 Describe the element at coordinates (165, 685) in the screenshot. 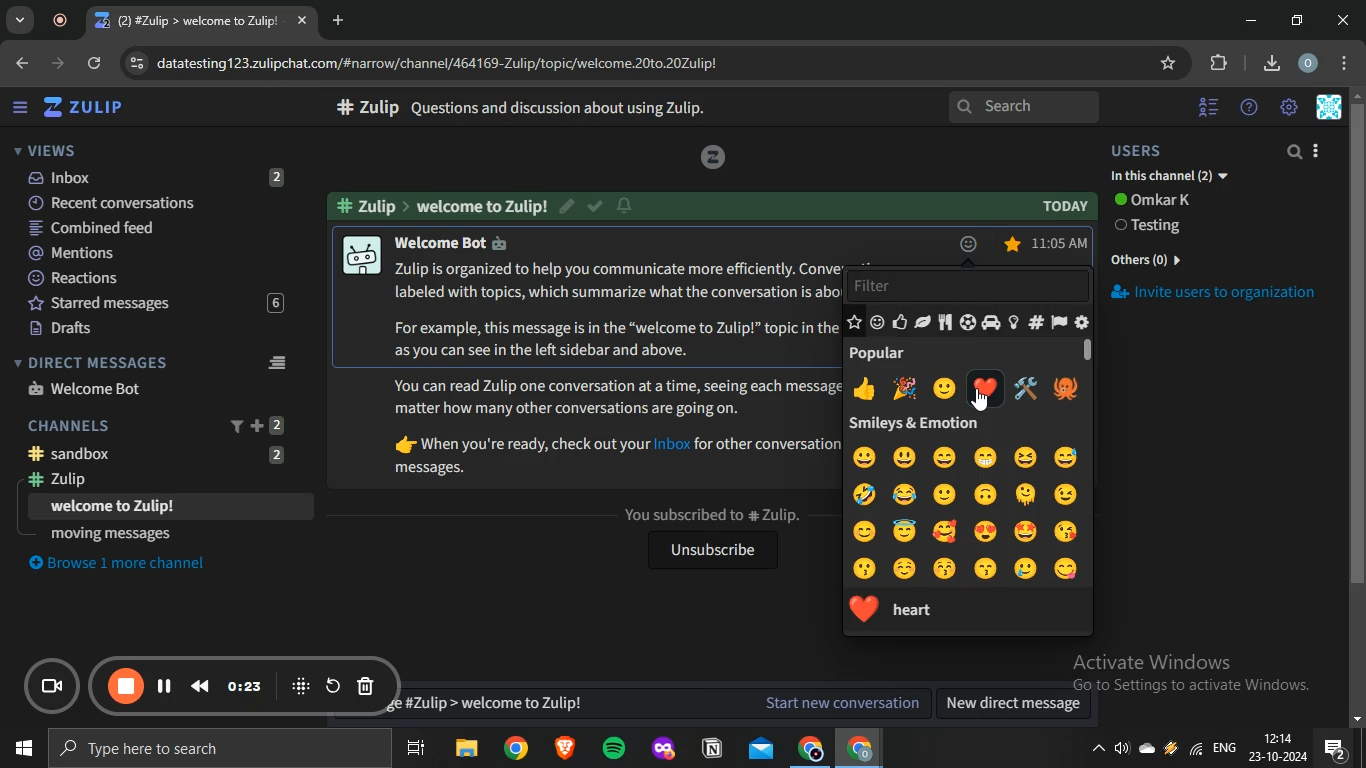

I see `play recording` at that location.